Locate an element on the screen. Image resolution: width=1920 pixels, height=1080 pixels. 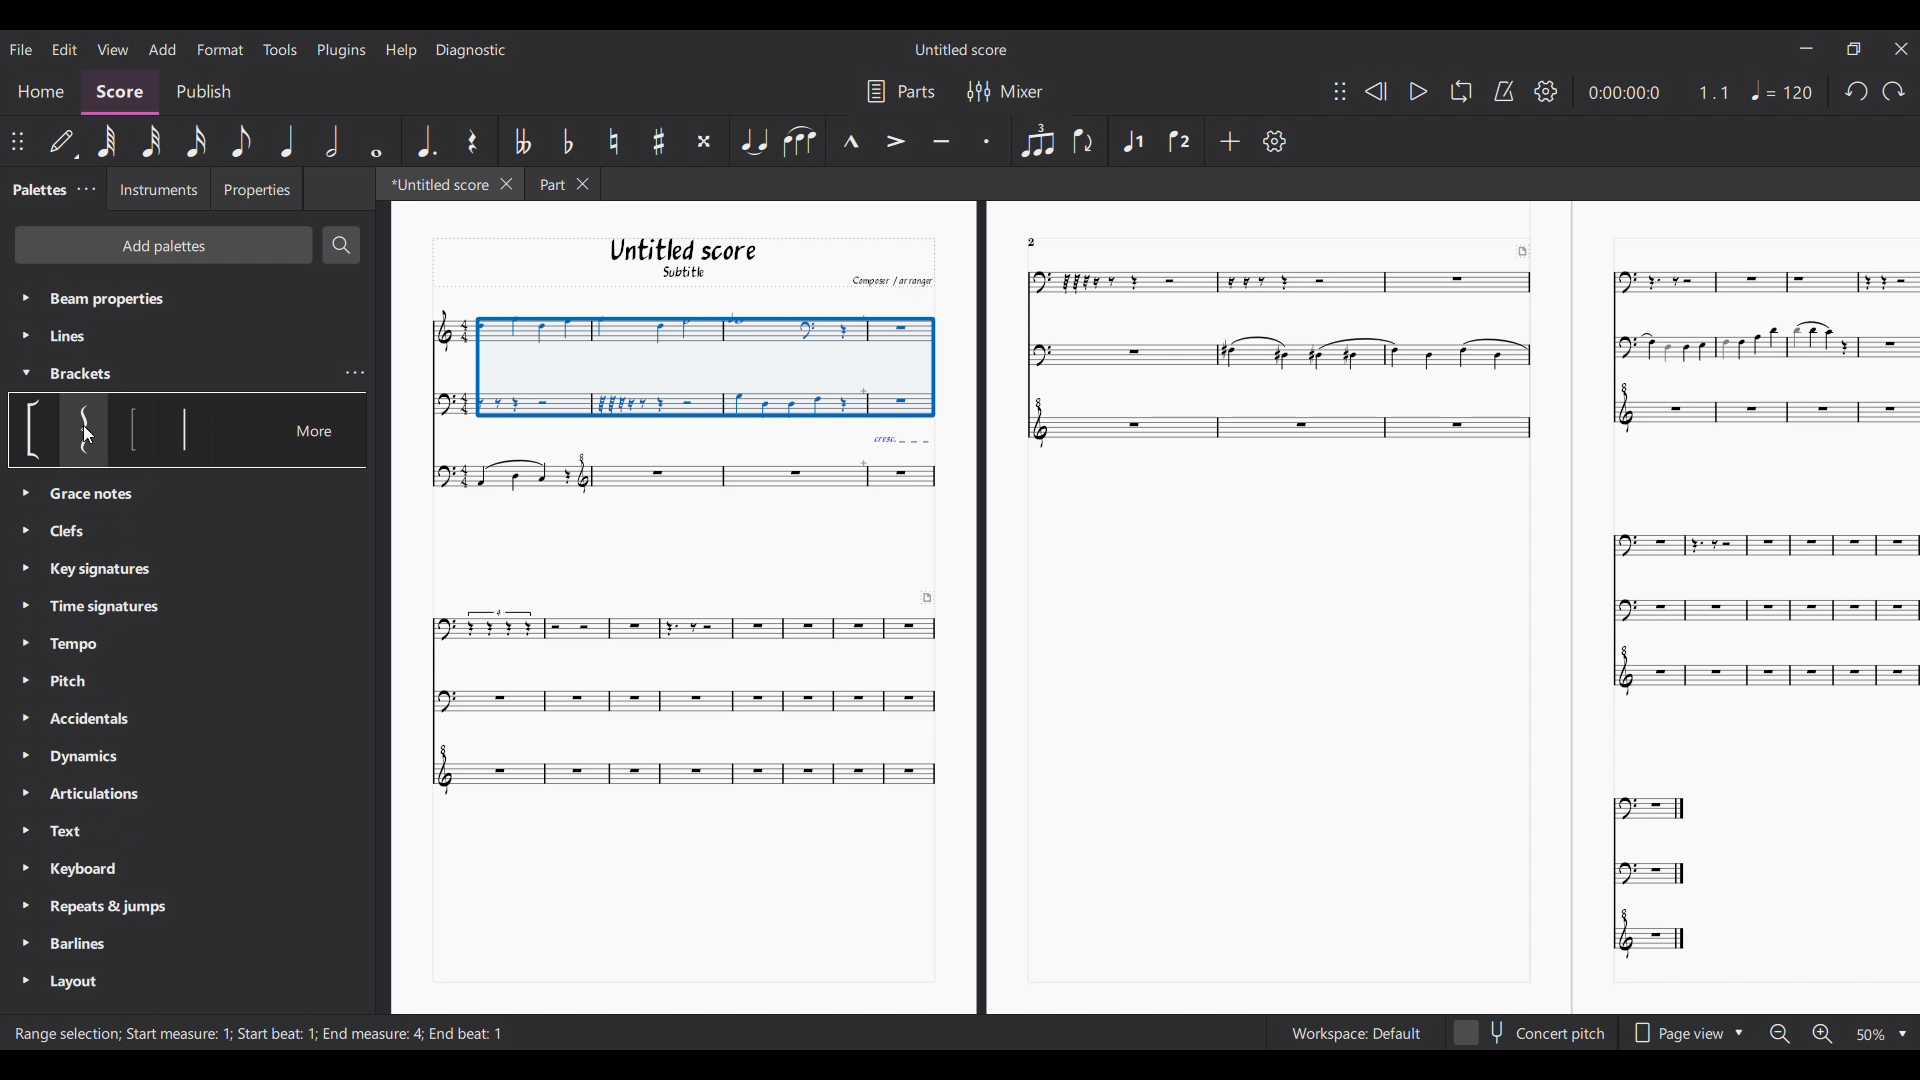
 is located at coordinates (1282, 421).